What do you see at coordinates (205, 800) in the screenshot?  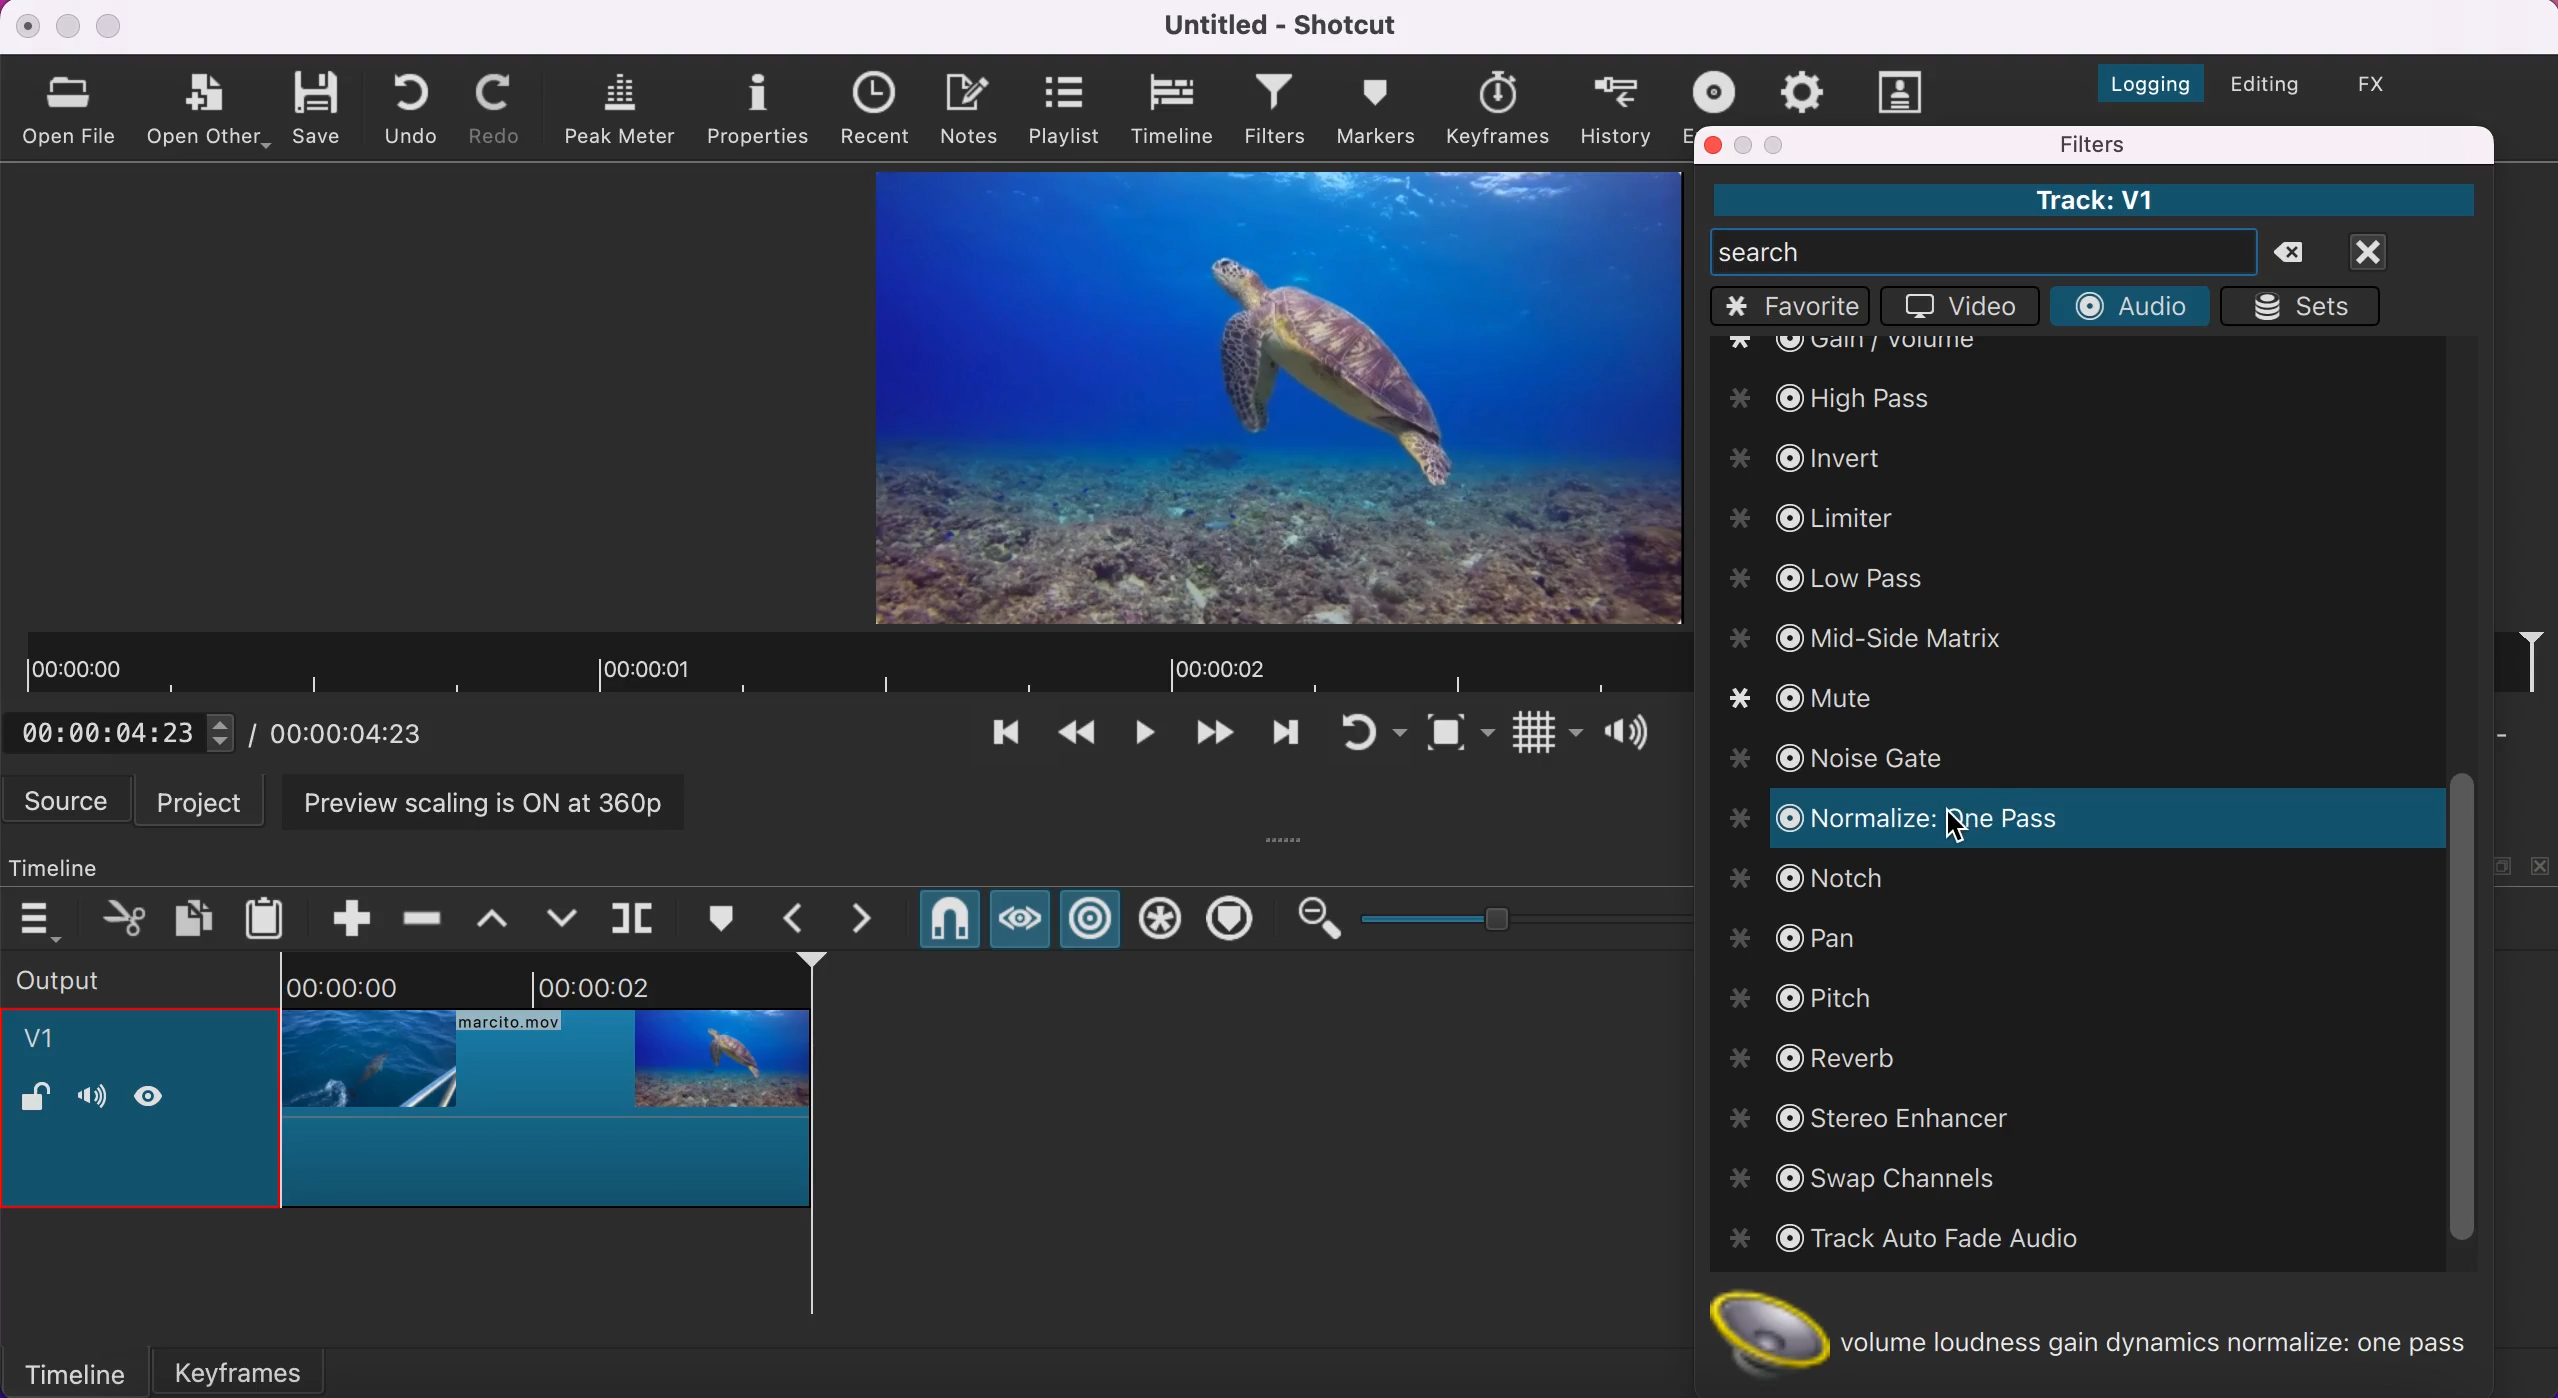 I see `project` at bounding box center [205, 800].